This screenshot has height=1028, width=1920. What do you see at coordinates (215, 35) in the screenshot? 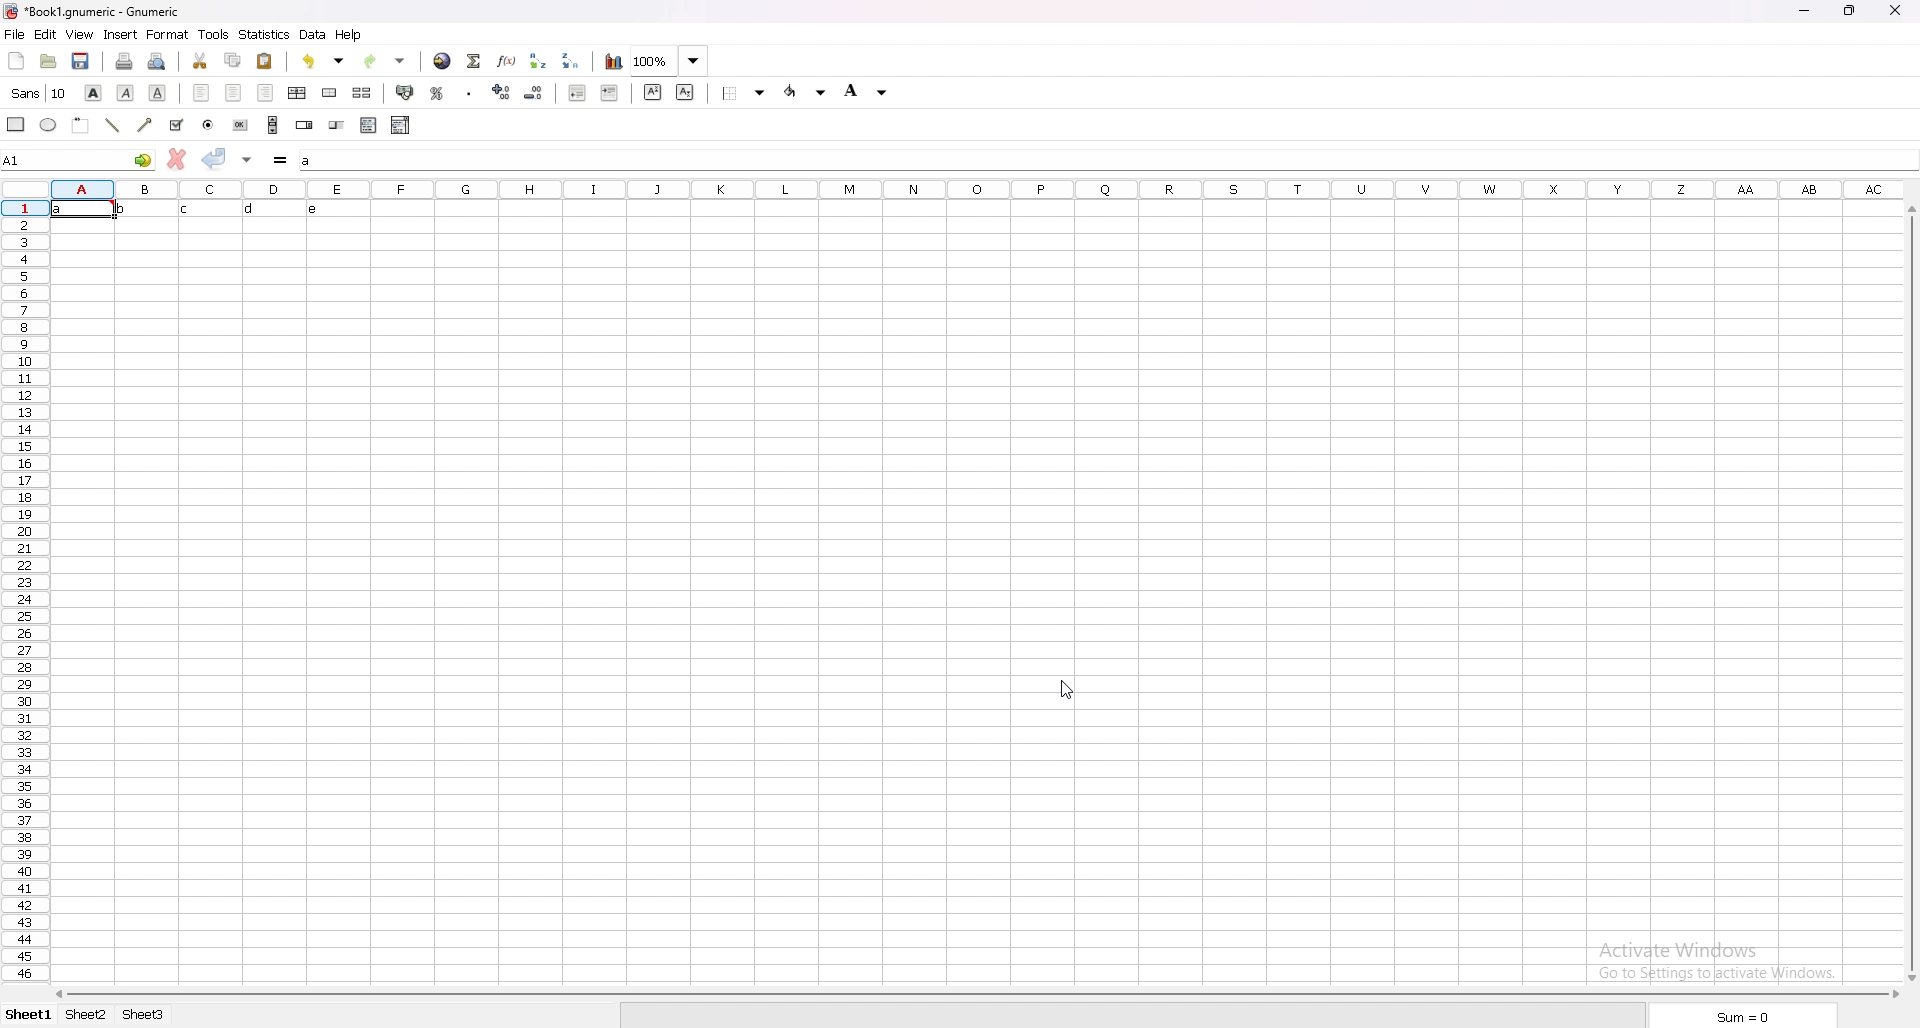
I see `tools` at bounding box center [215, 35].